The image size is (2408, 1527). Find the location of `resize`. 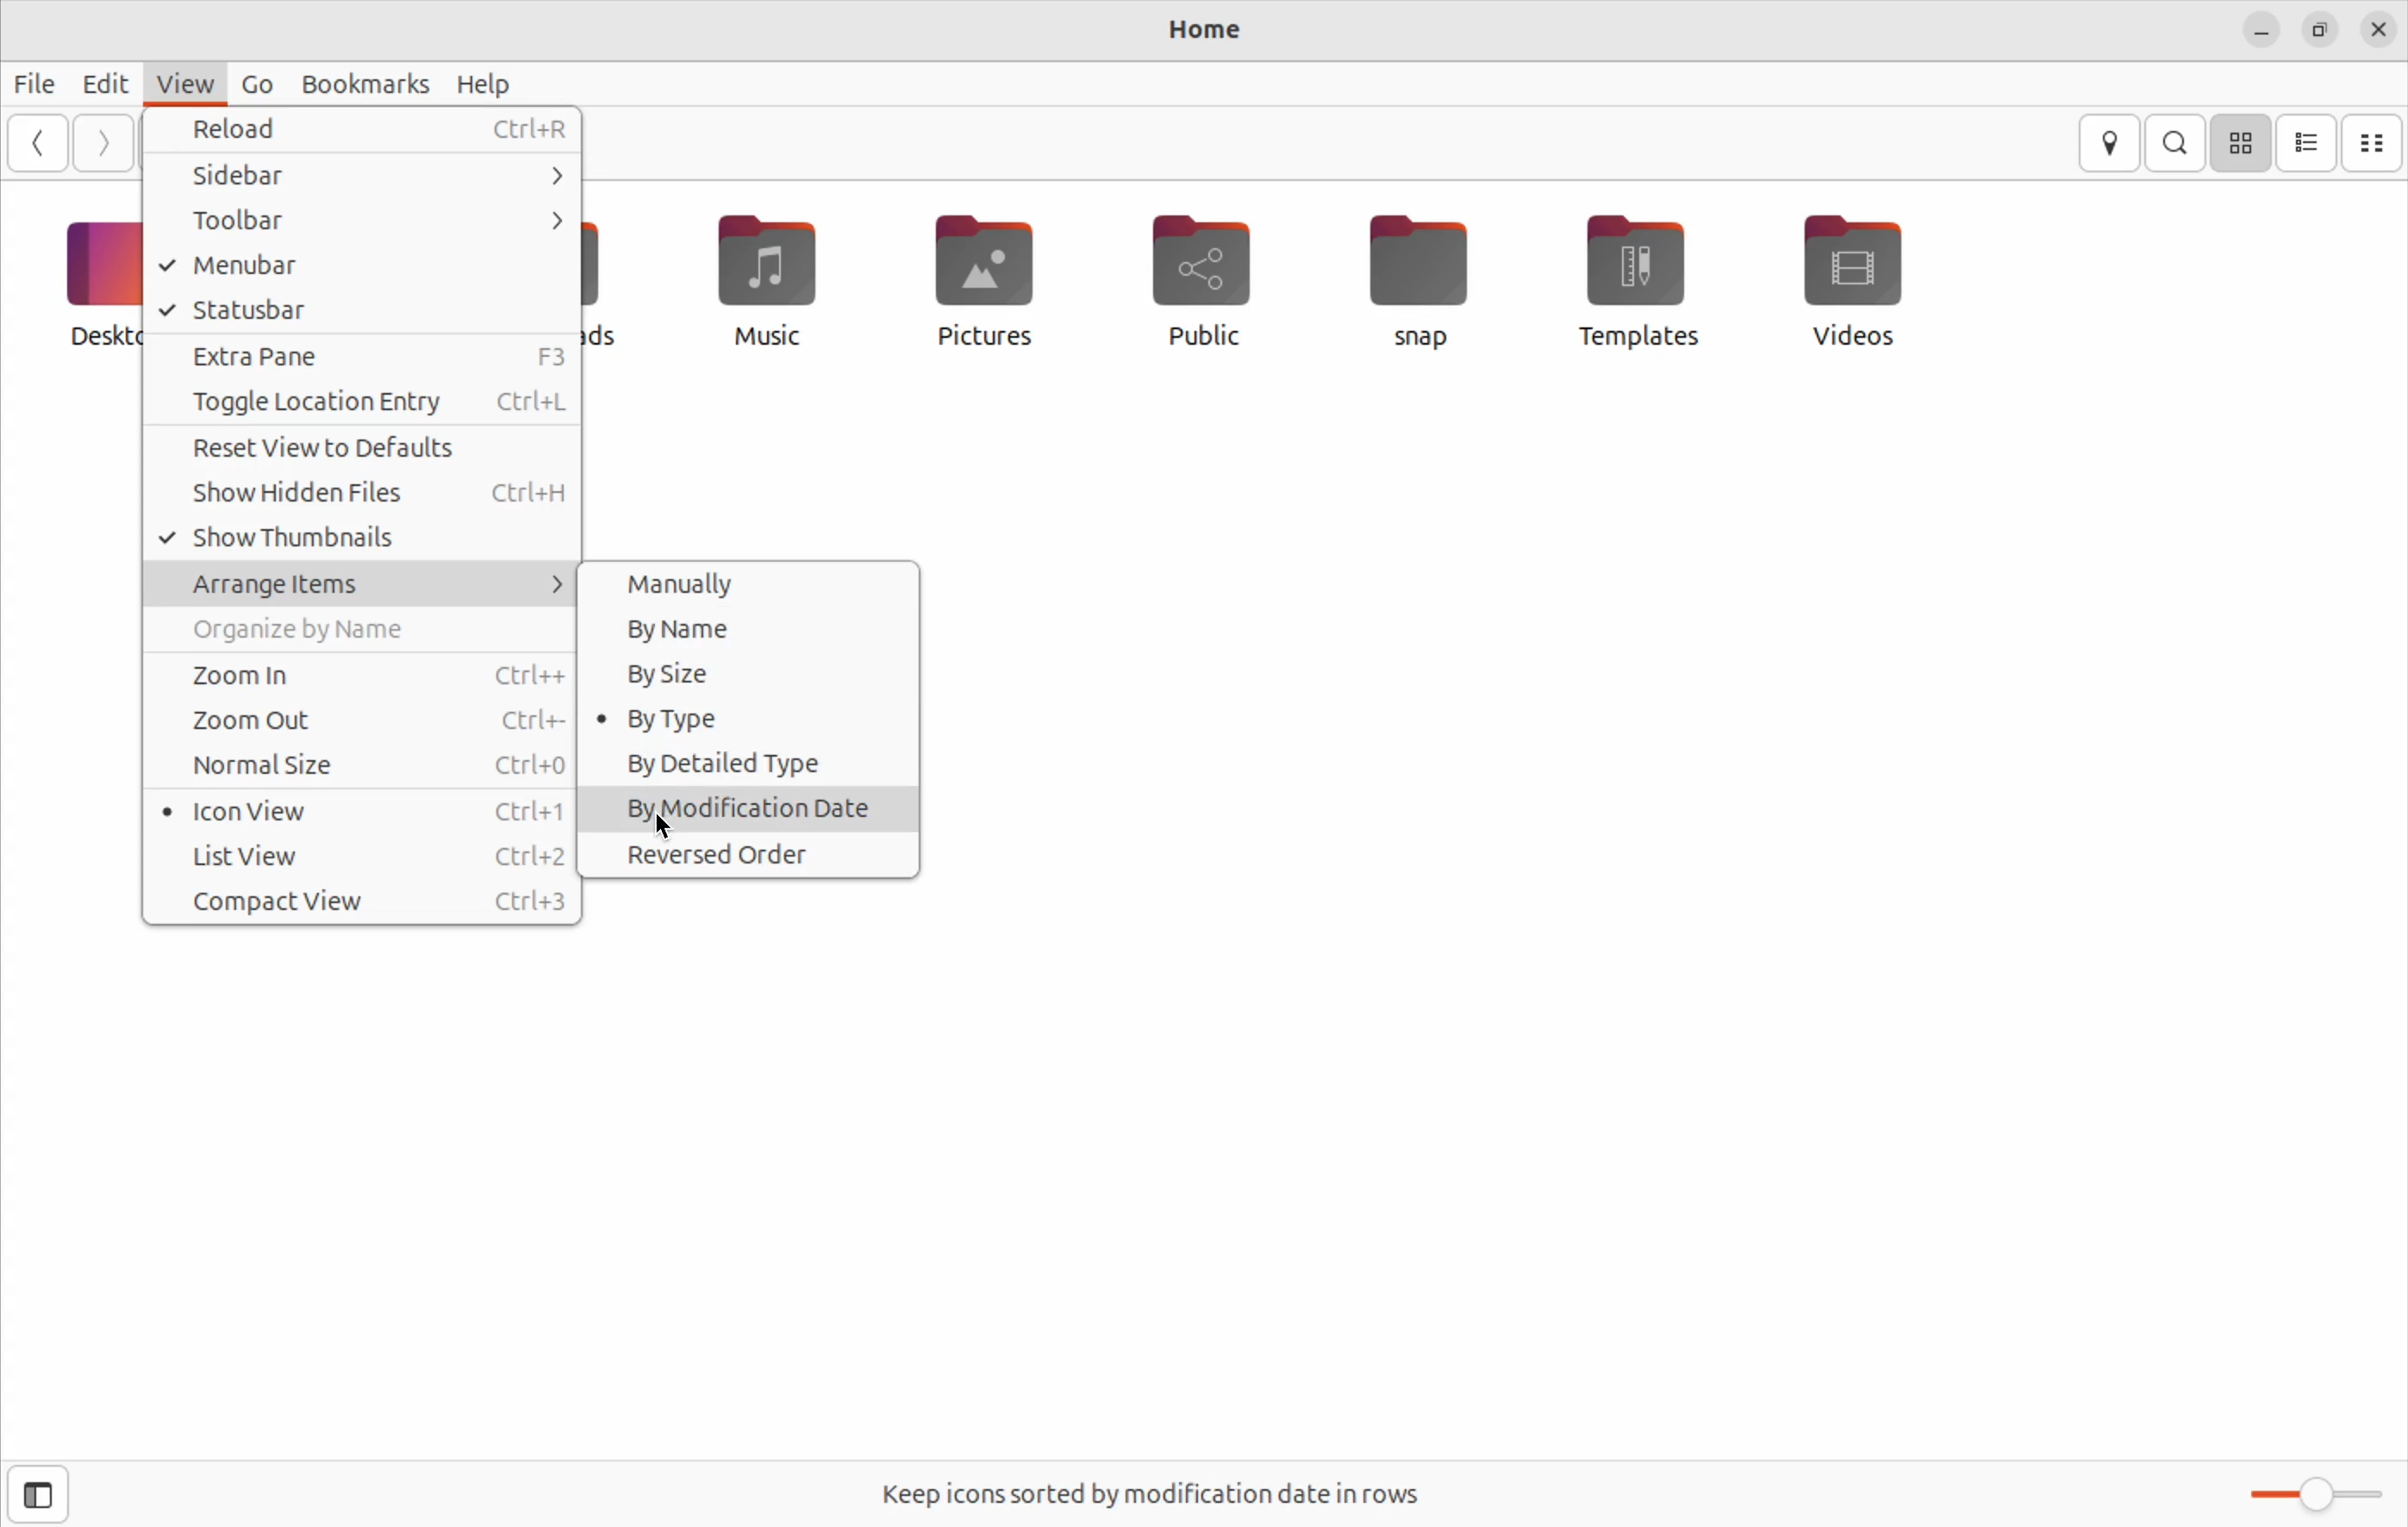

resize is located at coordinates (2317, 32).